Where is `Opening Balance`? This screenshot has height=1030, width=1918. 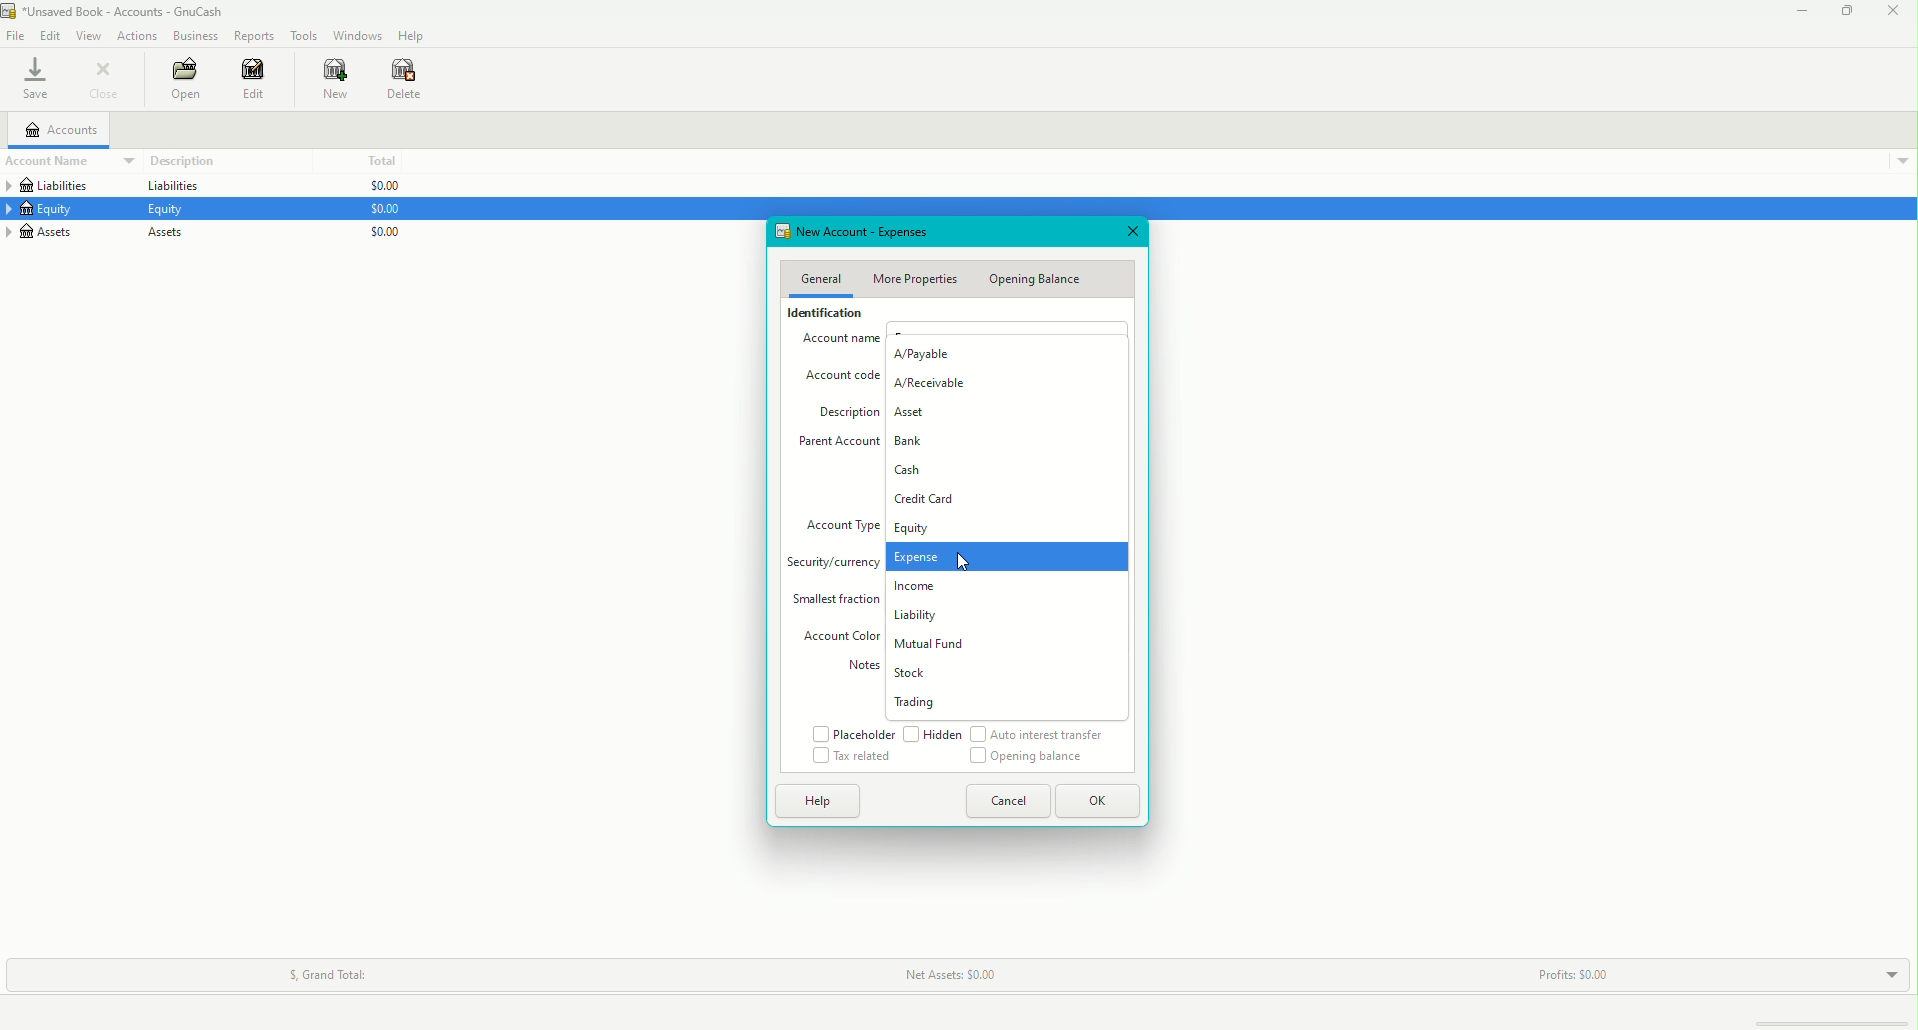 Opening Balance is located at coordinates (1039, 281).